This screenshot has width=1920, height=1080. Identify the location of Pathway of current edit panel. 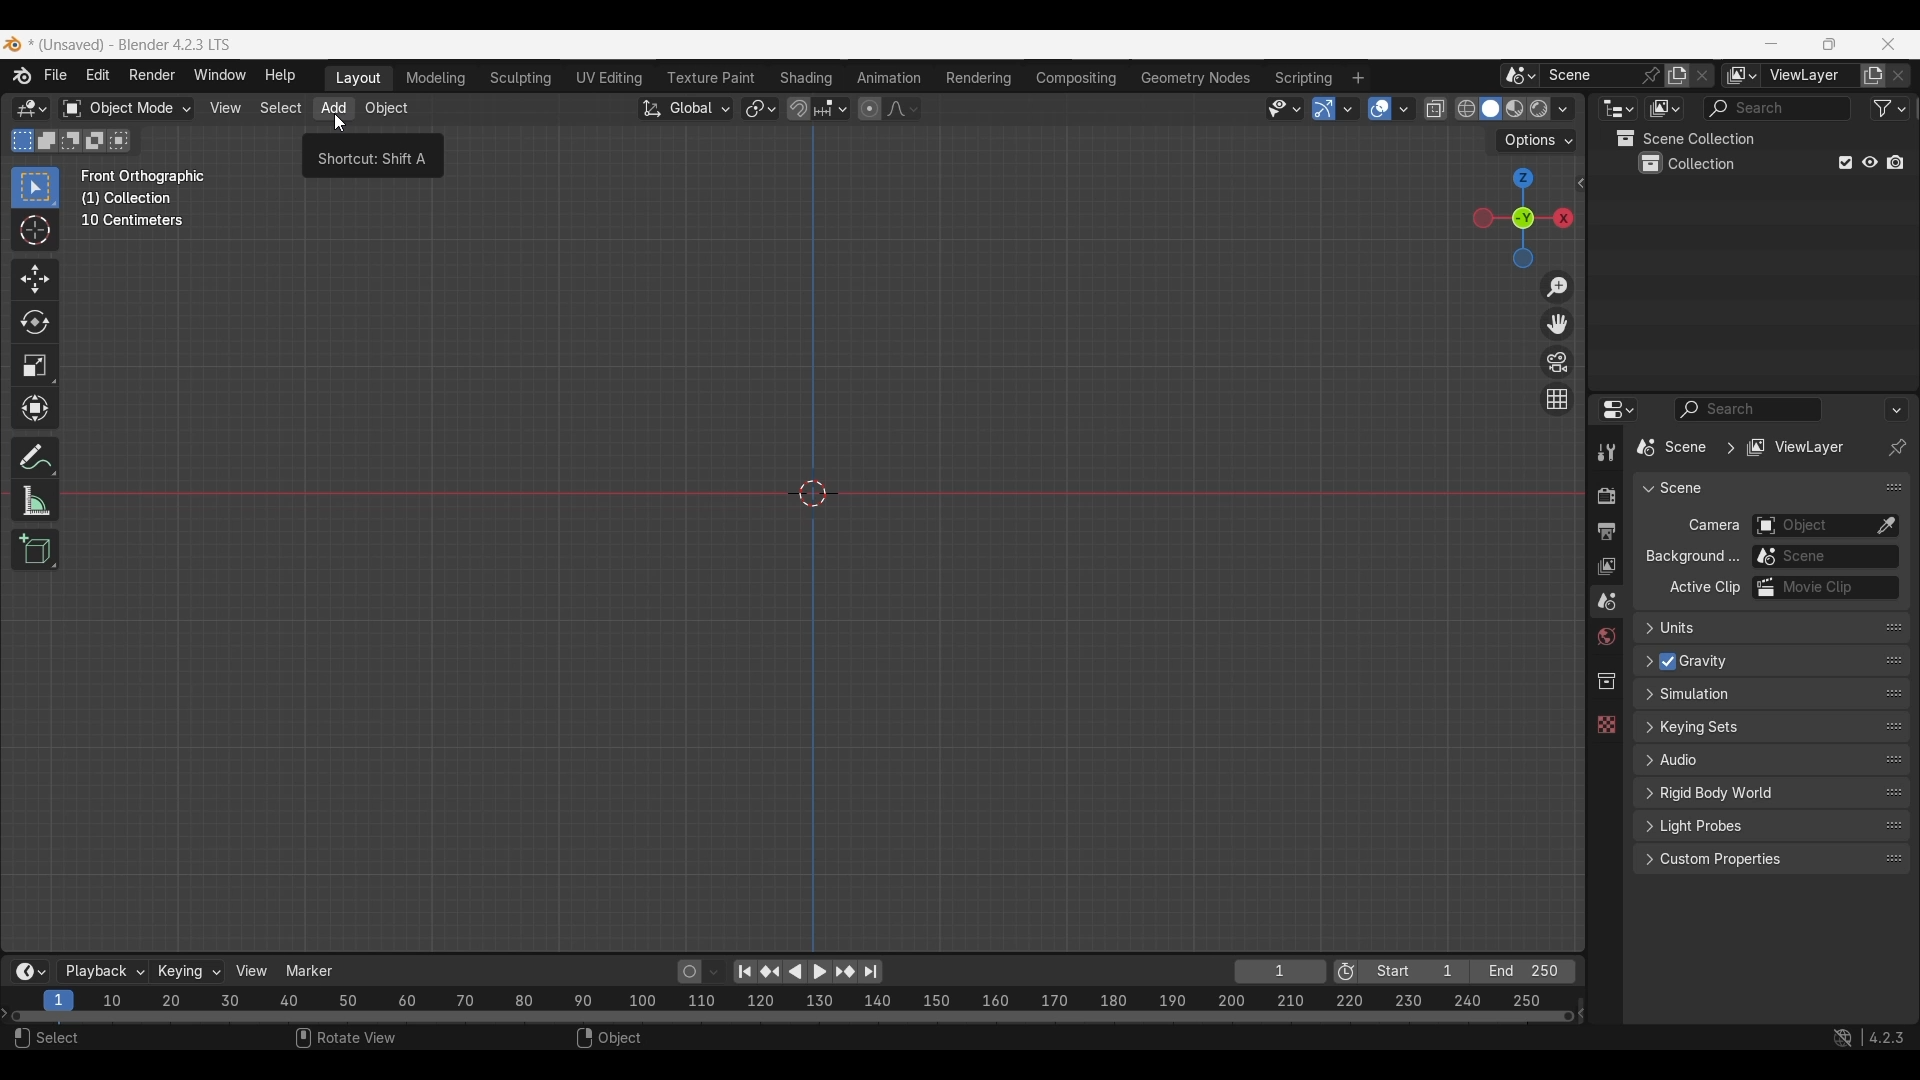
(1740, 447).